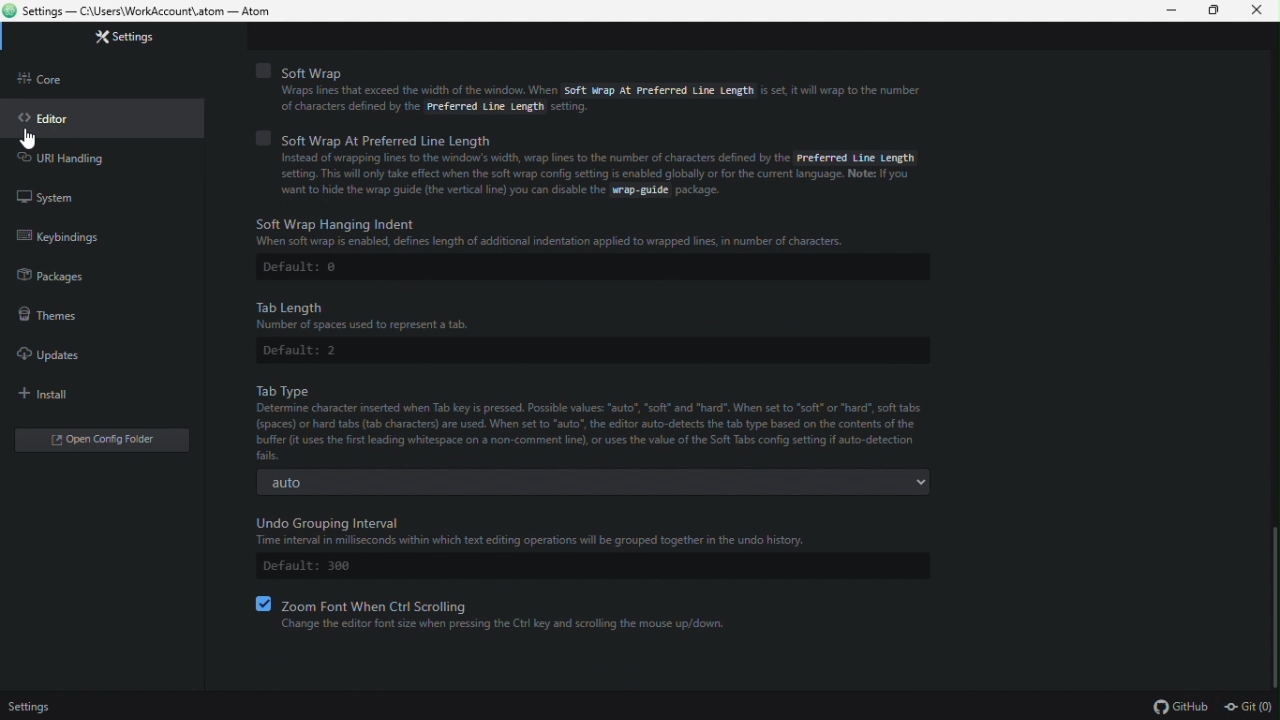 The image size is (1280, 720). Describe the element at coordinates (599, 176) in the screenshot. I see `Instead of wrapping lines to the window's width, wrap lines to the number of characters defined by the Preferred Line Lengthsetting. Ths will only take effect when the soft wrap config setting is enabled globally or for the current language. Note: If youwant to hide the wrap guide (the vertical line) you can disable the wrap-guide package.` at that location.